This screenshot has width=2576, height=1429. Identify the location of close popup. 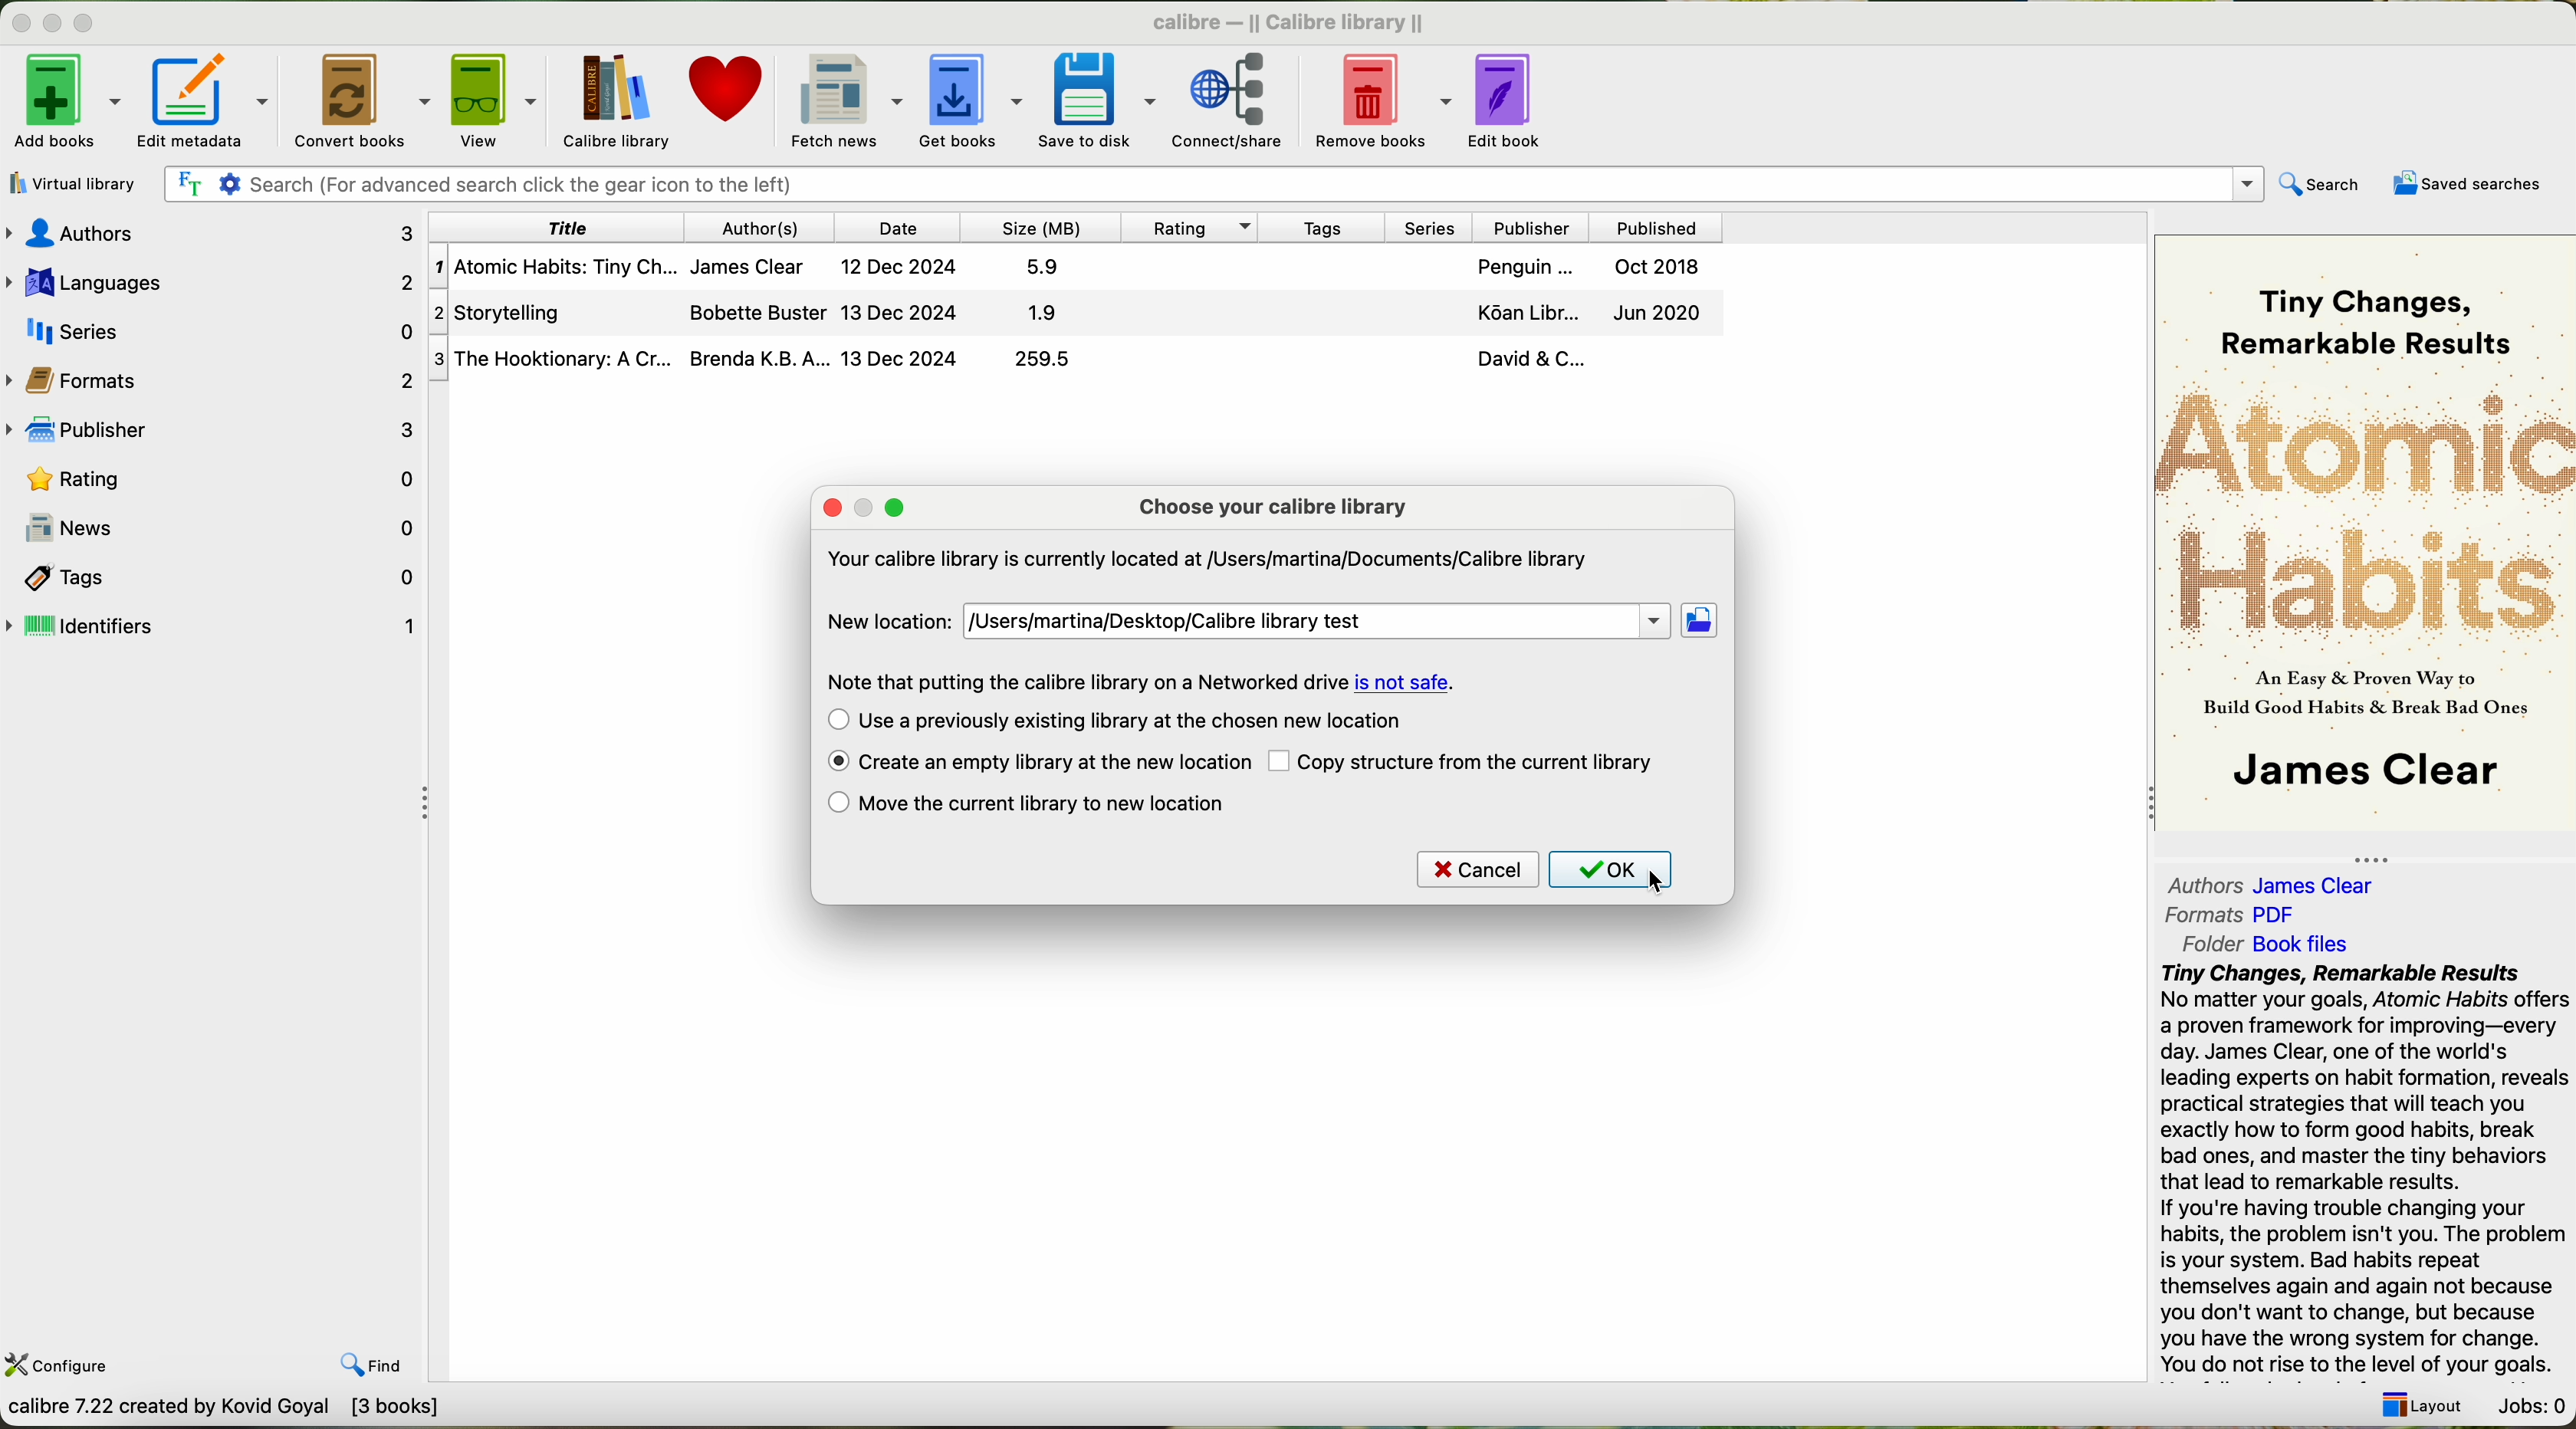
(834, 508).